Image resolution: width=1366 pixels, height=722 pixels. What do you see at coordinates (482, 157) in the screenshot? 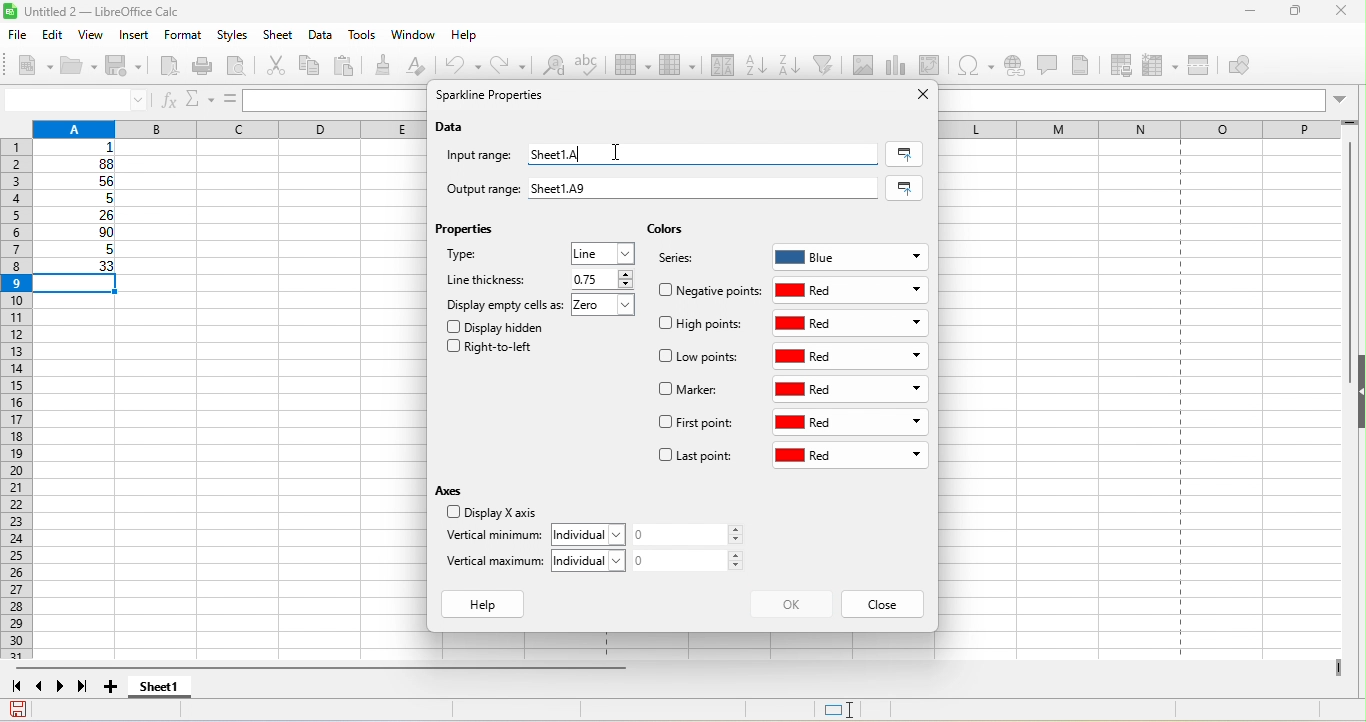
I see `input range` at bounding box center [482, 157].